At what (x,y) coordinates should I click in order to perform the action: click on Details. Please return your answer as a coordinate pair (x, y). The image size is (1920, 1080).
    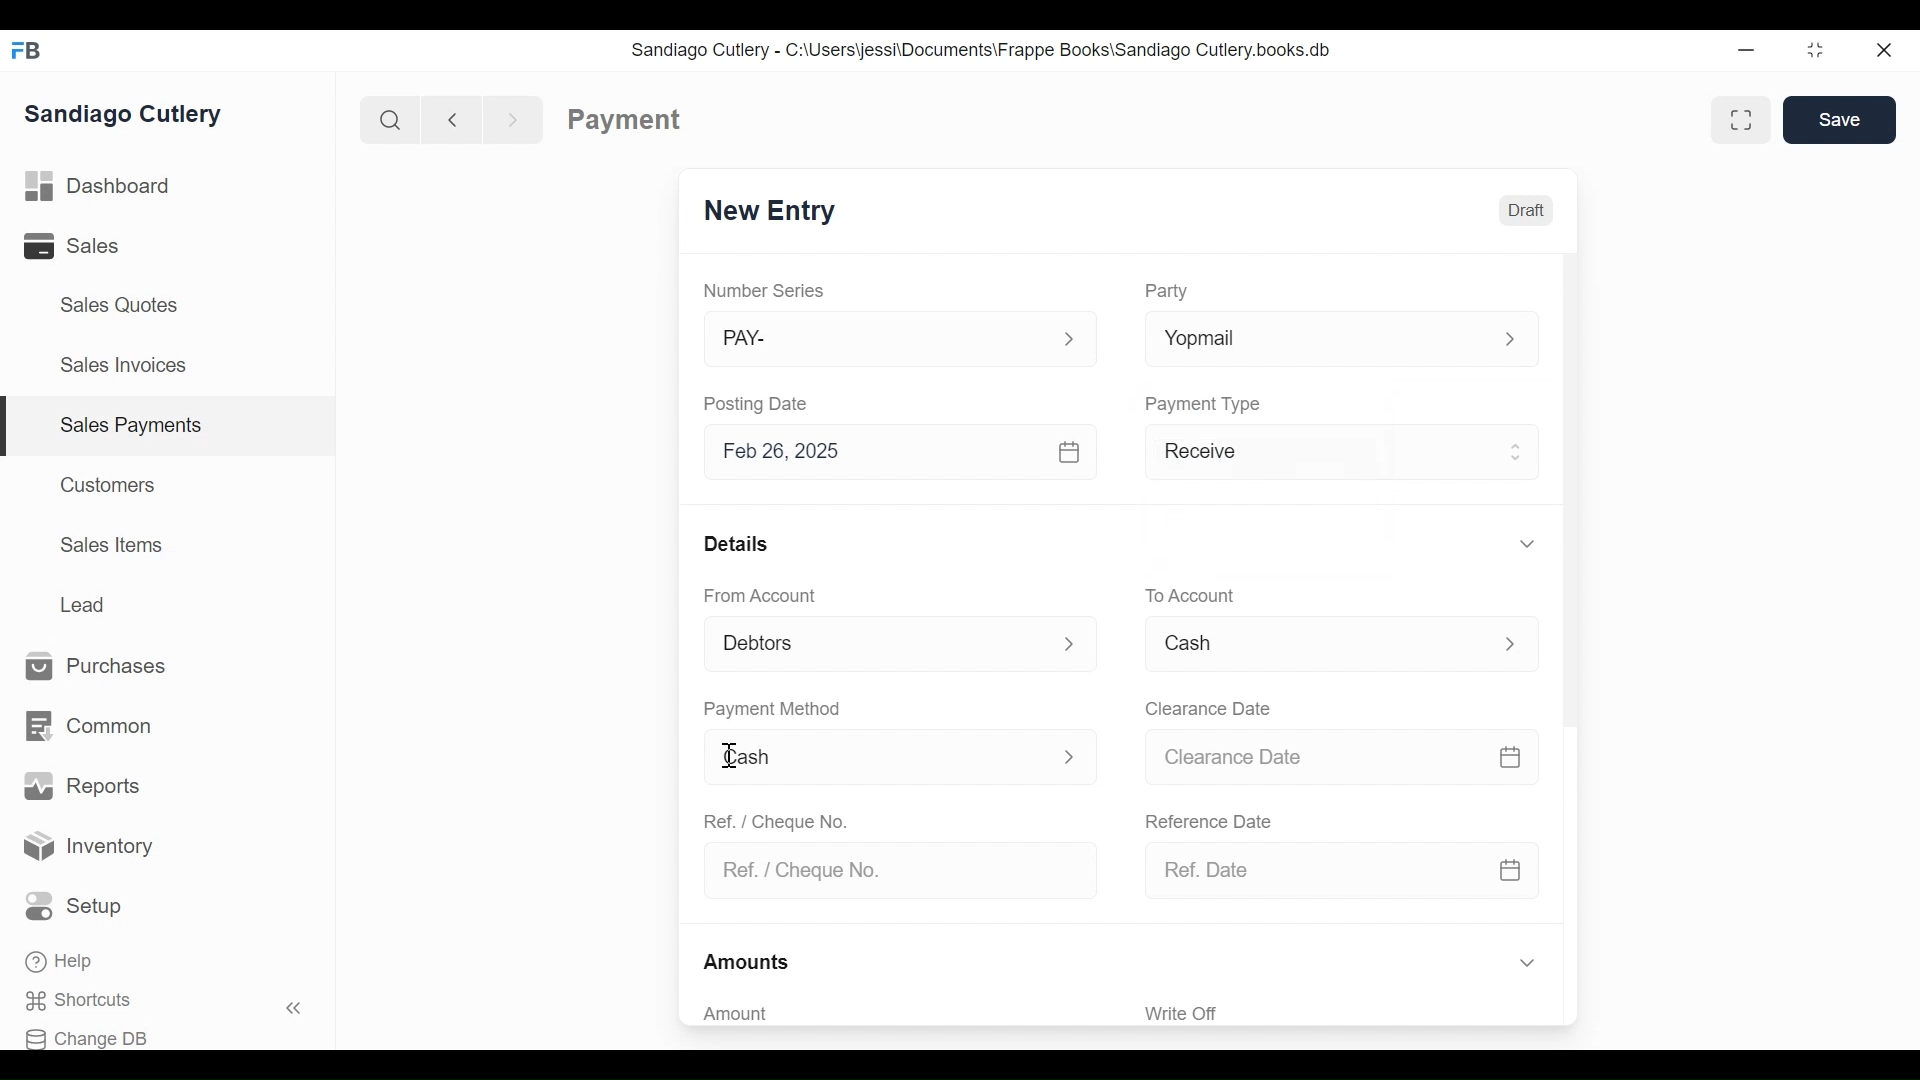
    Looking at the image, I should click on (736, 542).